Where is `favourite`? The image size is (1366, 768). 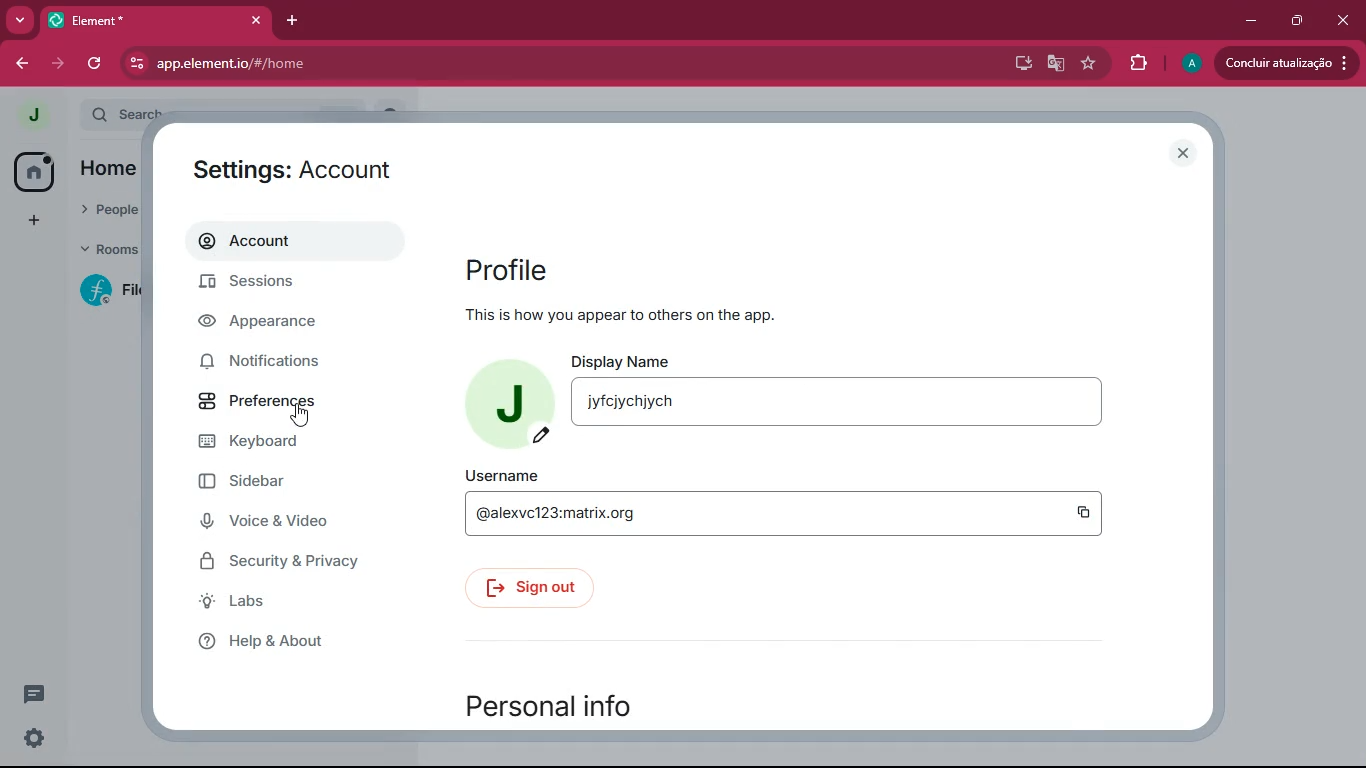
favourite is located at coordinates (1092, 64).